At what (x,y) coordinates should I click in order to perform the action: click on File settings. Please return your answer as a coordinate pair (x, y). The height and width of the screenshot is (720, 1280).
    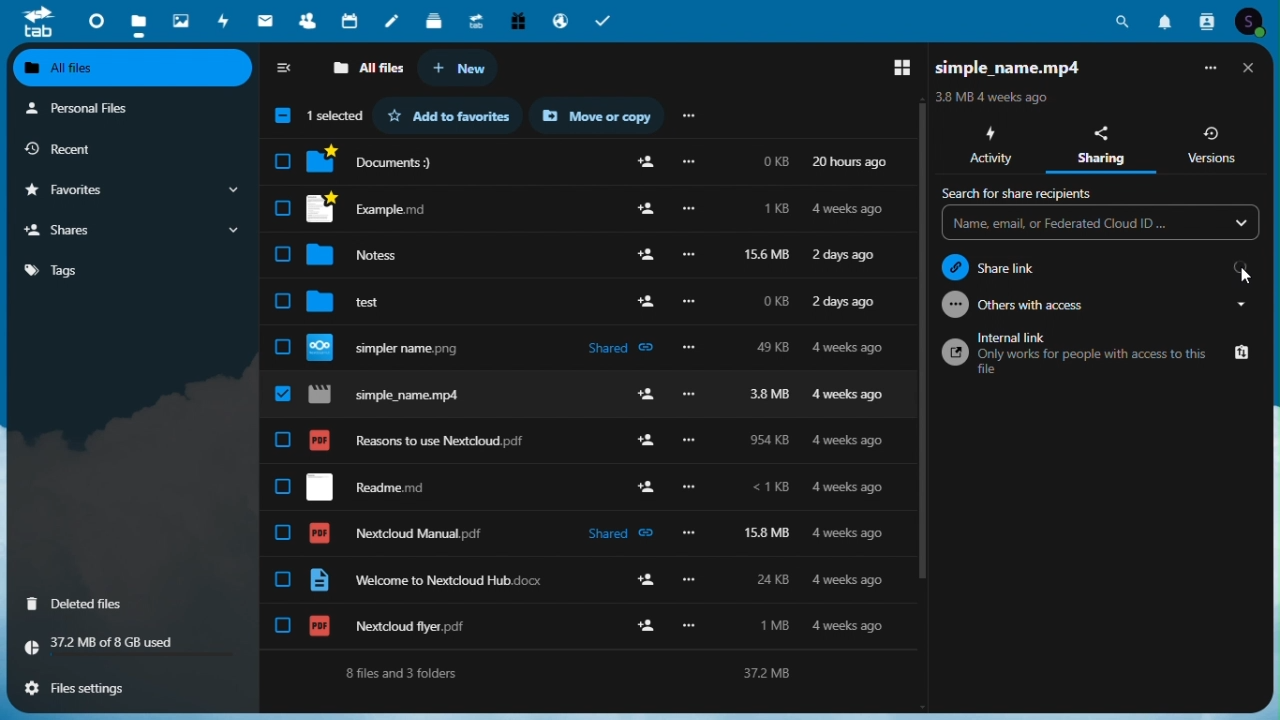
    Looking at the image, I should click on (87, 688).